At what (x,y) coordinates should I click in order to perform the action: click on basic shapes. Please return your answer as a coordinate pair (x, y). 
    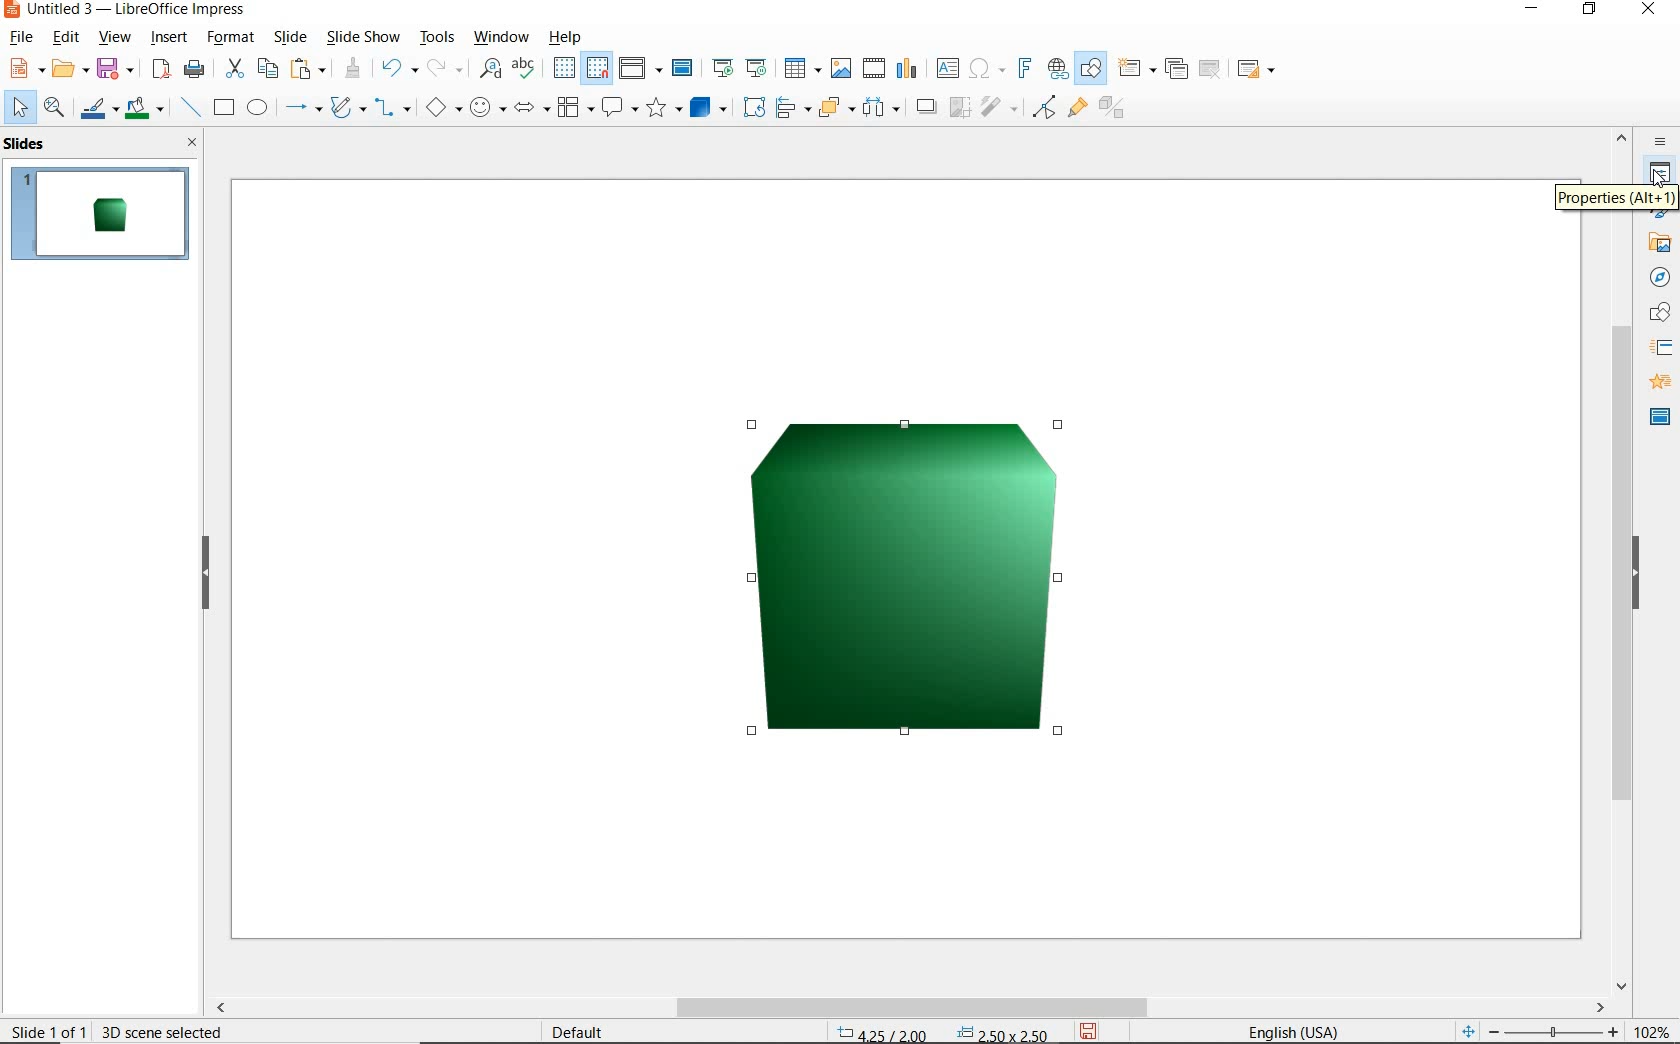
    Looking at the image, I should click on (446, 106).